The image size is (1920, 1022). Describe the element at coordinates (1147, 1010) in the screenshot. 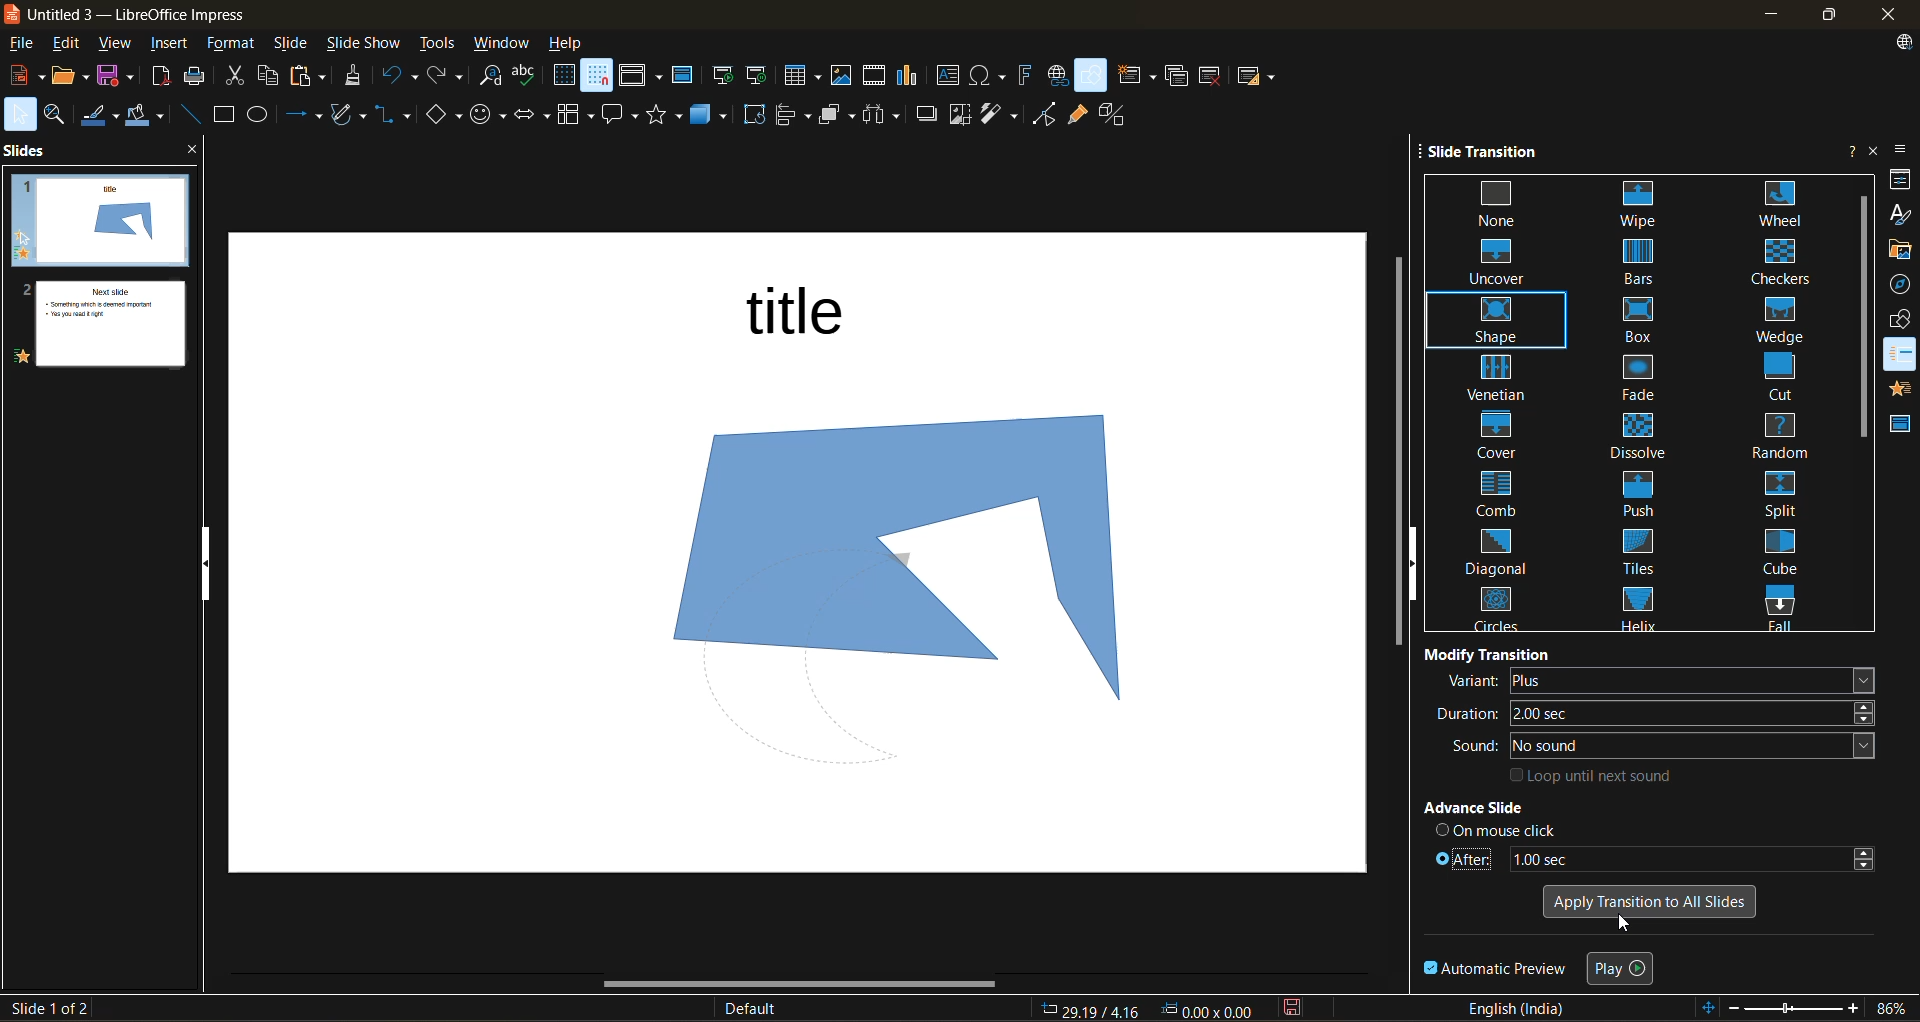

I see `co ordinates` at that location.